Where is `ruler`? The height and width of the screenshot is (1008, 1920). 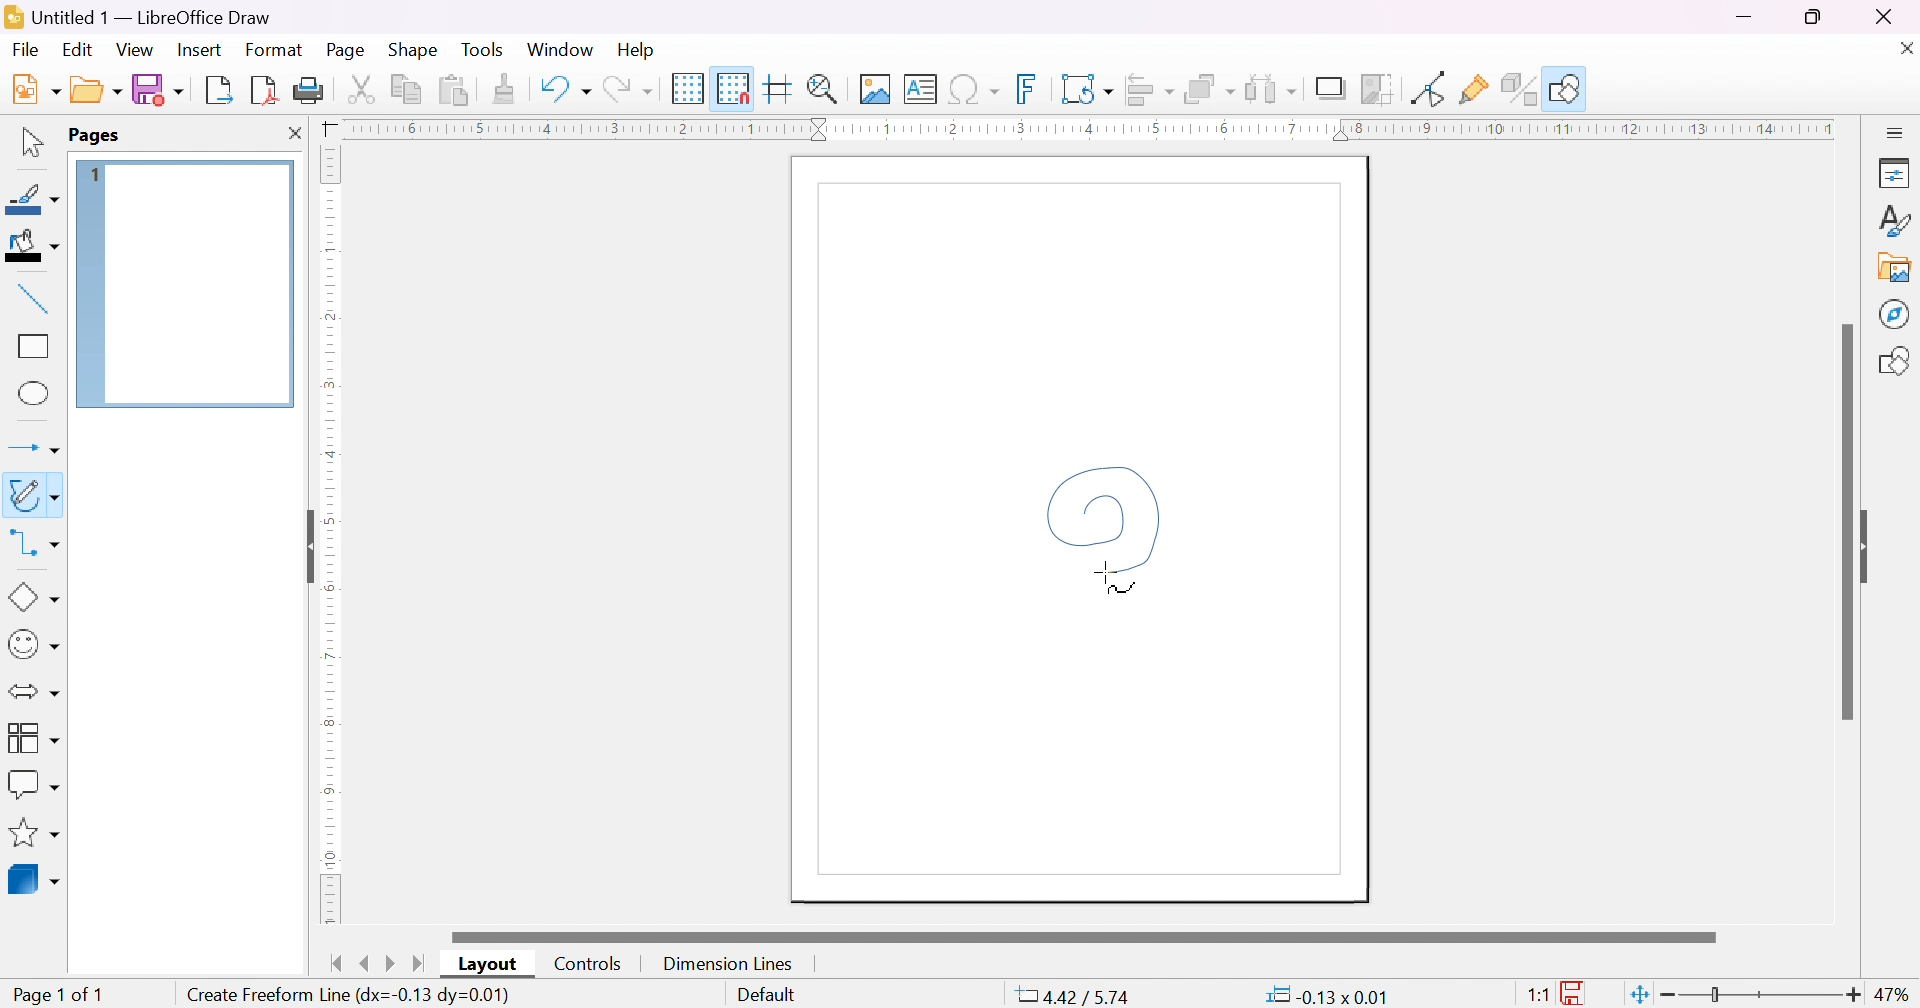 ruler is located at coordinates (325, 732).